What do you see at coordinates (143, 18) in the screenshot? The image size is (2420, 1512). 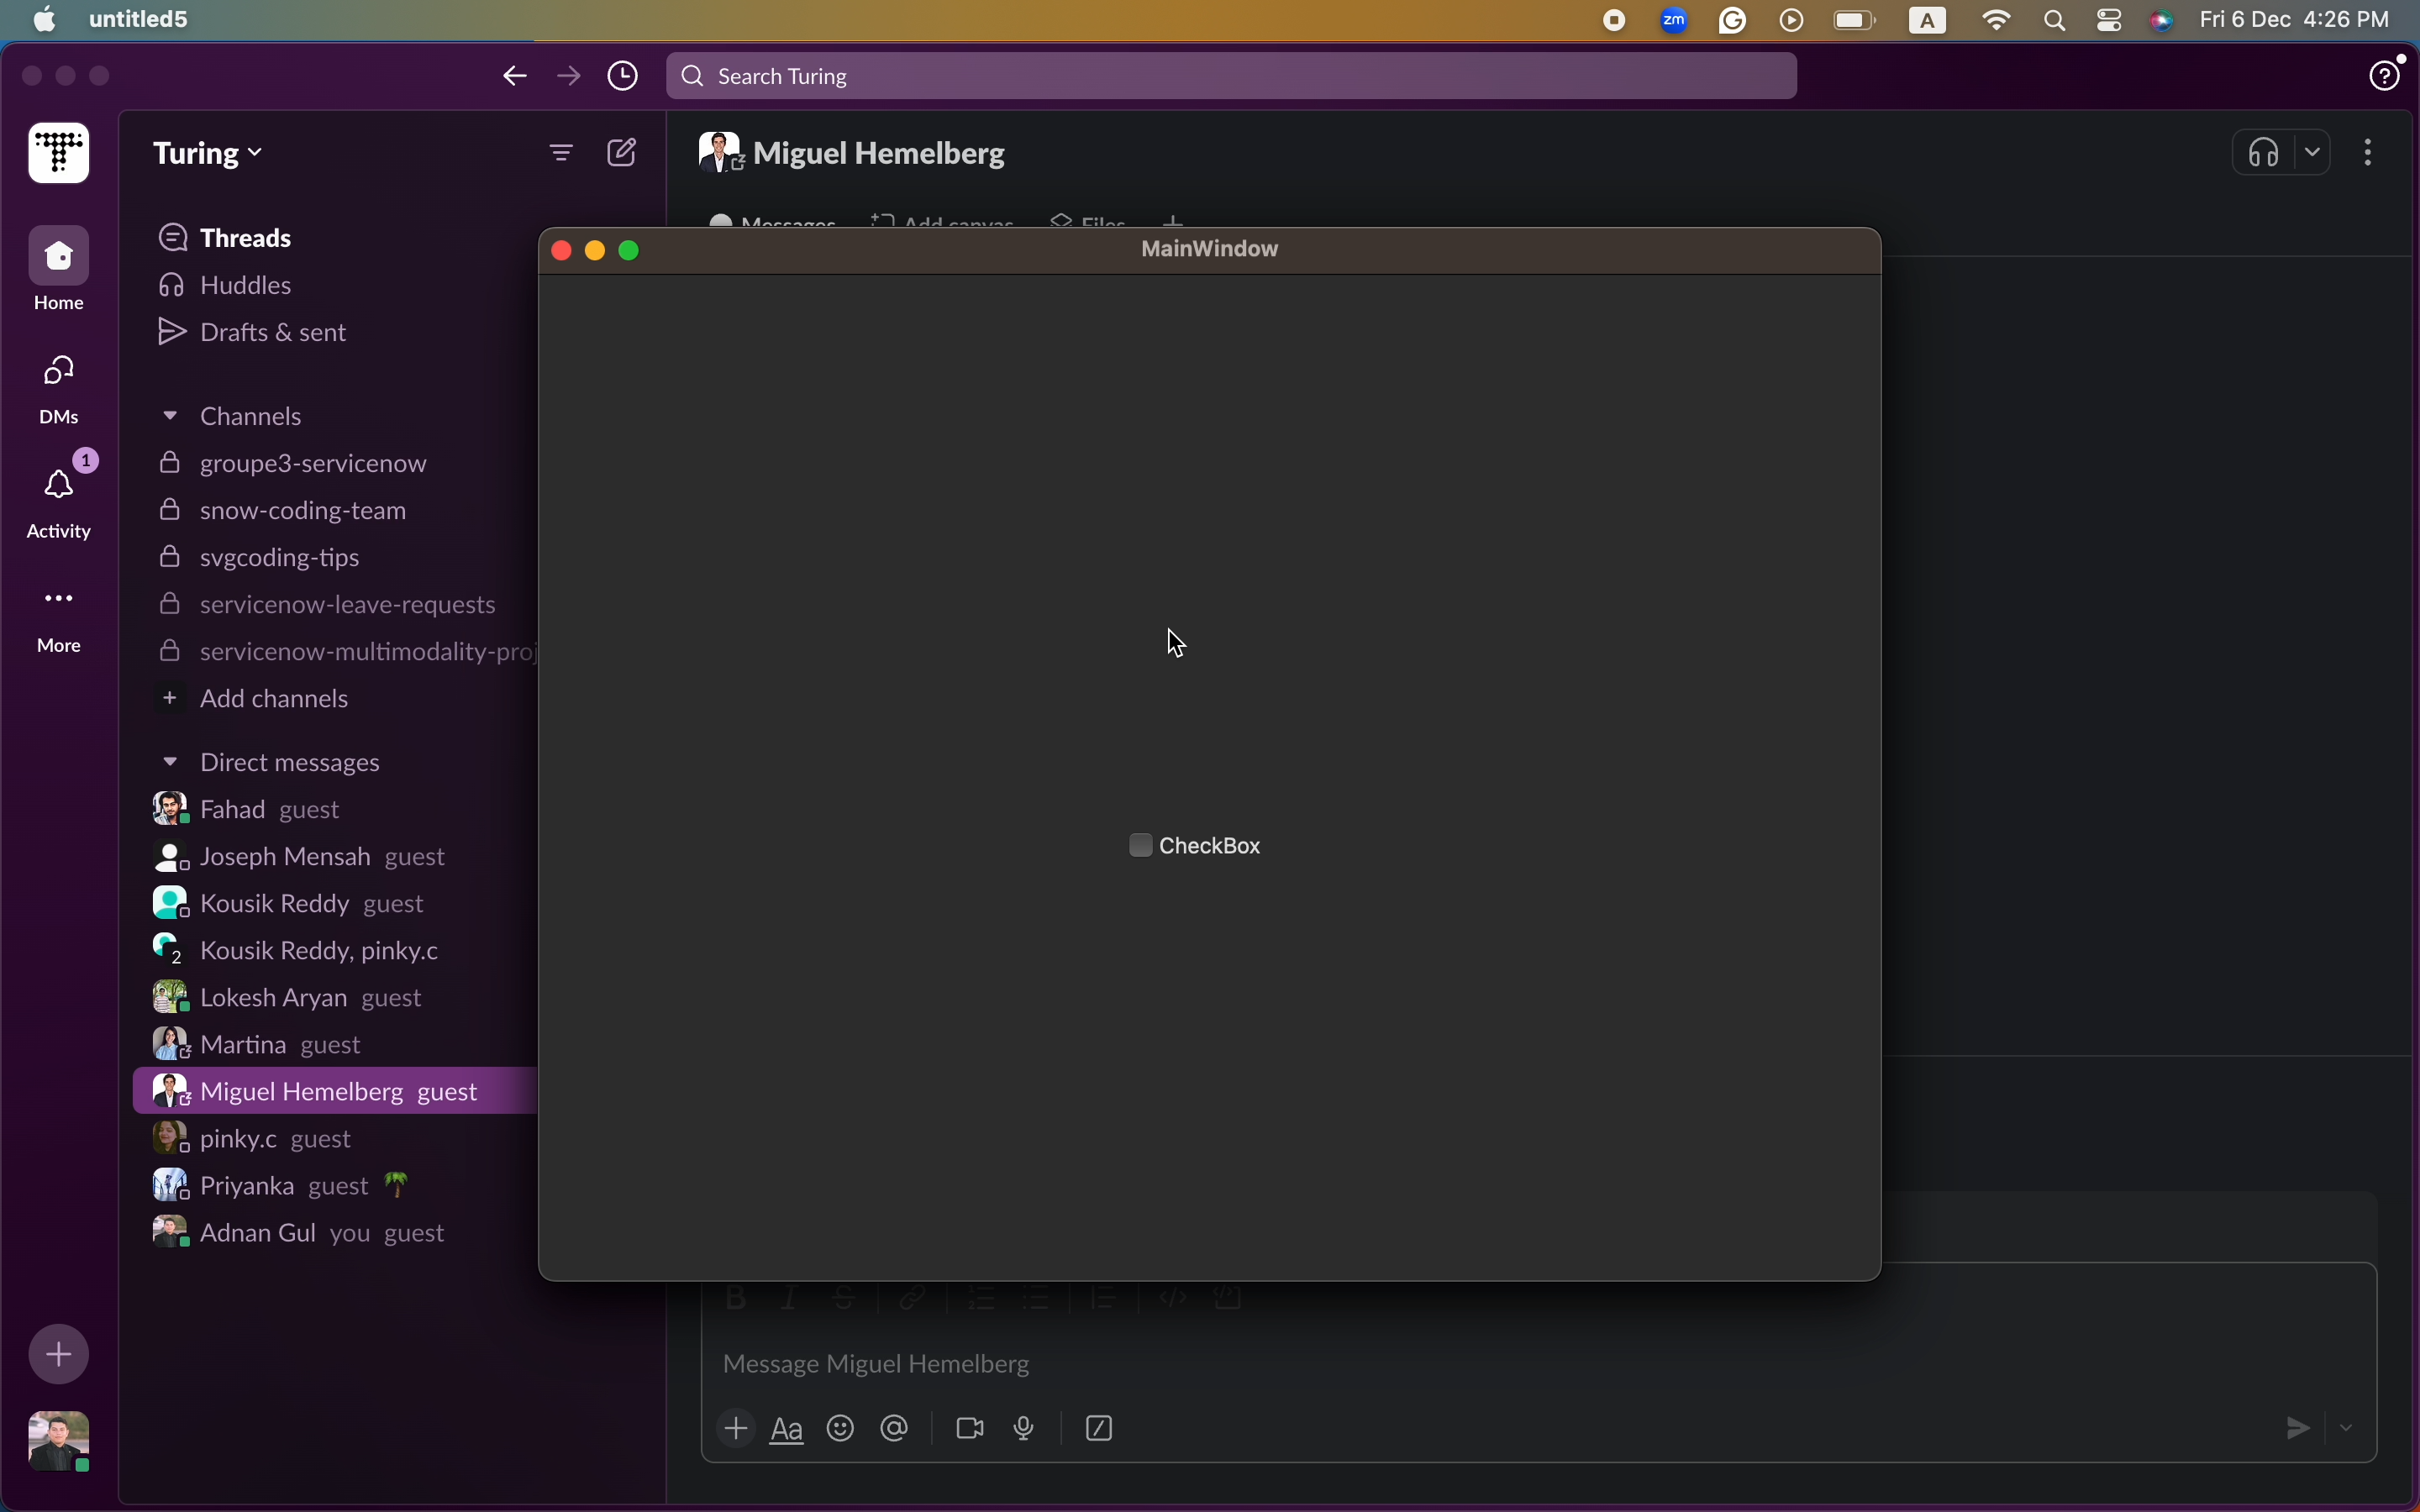 I see `untitled5` at bounding box center [143, 18].